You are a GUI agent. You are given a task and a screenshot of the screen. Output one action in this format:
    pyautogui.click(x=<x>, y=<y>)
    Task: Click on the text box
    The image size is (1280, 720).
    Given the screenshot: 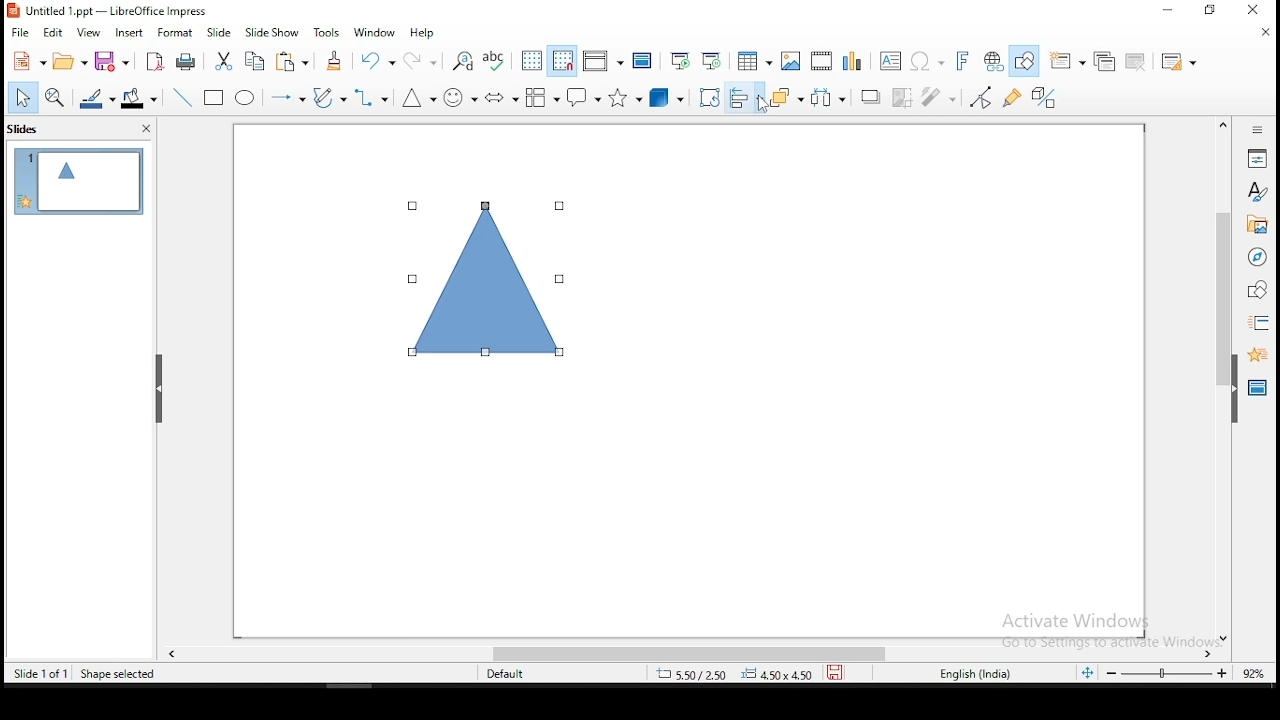 What is the action you would take?
    pyautogui.click(x=889, y=60)
    